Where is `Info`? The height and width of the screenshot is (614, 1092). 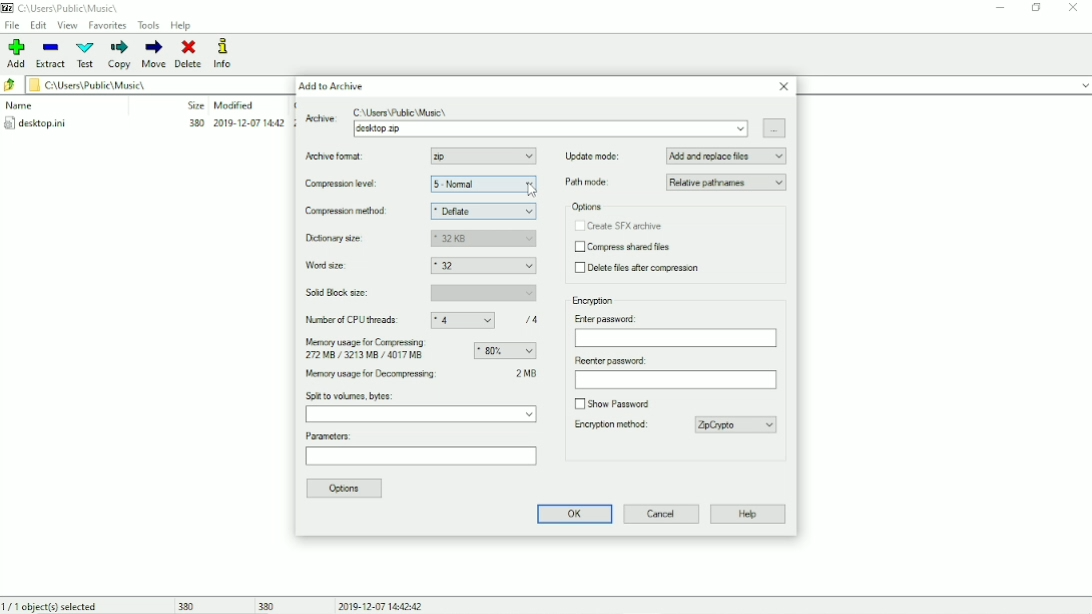 Info is located at coordinates (231, 53).